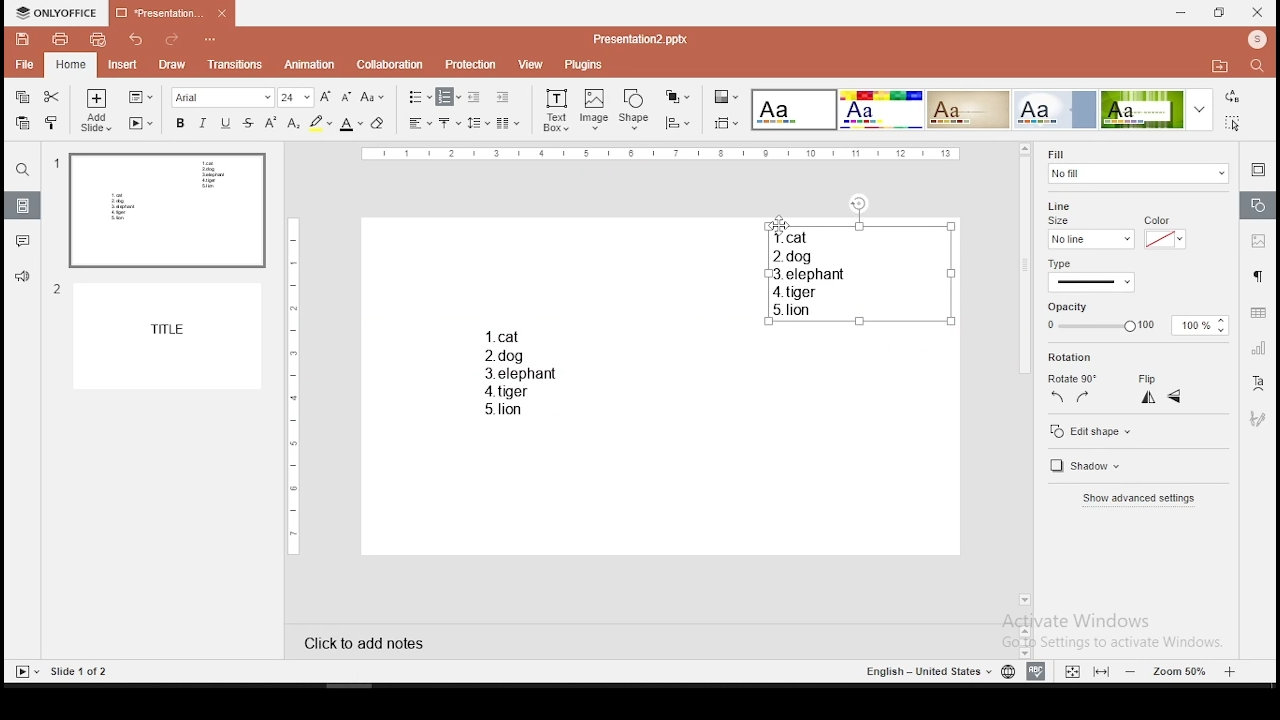  I want to click on clone formatting, so click(54, 123).